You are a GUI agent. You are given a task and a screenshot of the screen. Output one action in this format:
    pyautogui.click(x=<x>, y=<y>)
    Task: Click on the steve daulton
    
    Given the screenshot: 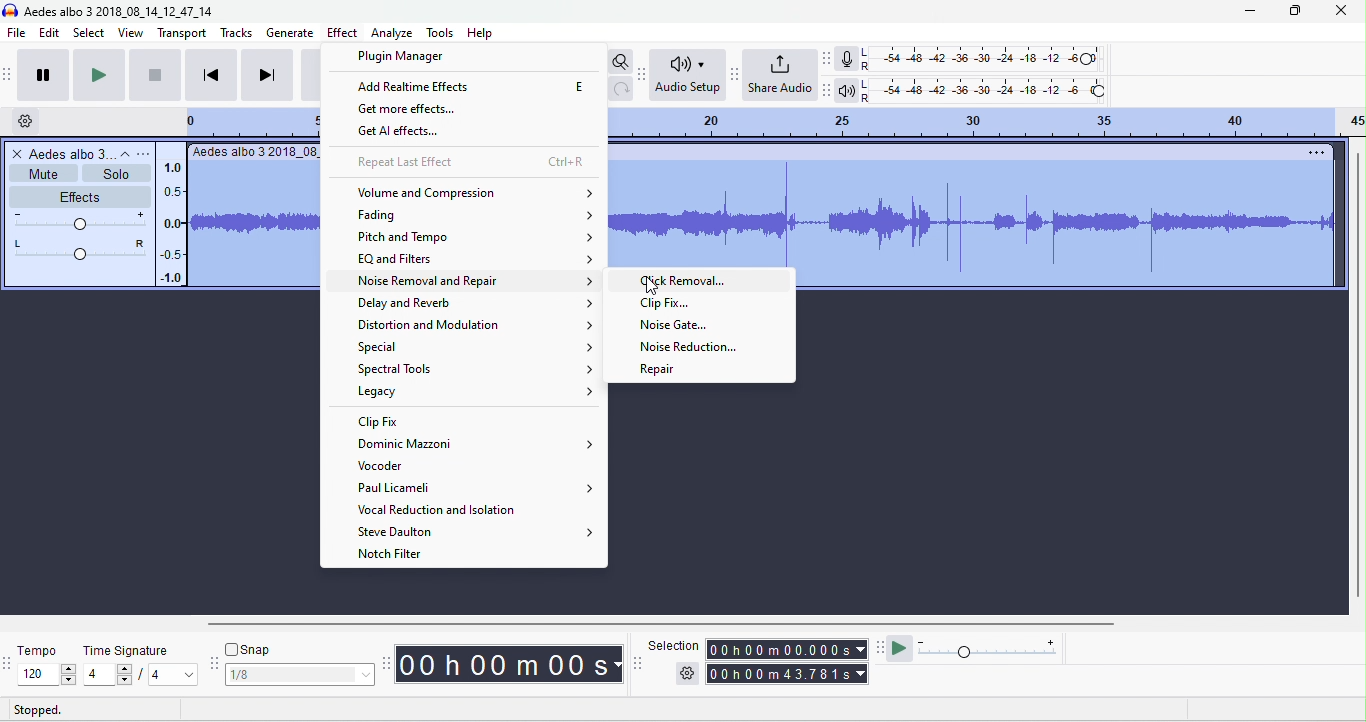 What is the action you would take?
    pyautogui.click(x=477, y=534)
    